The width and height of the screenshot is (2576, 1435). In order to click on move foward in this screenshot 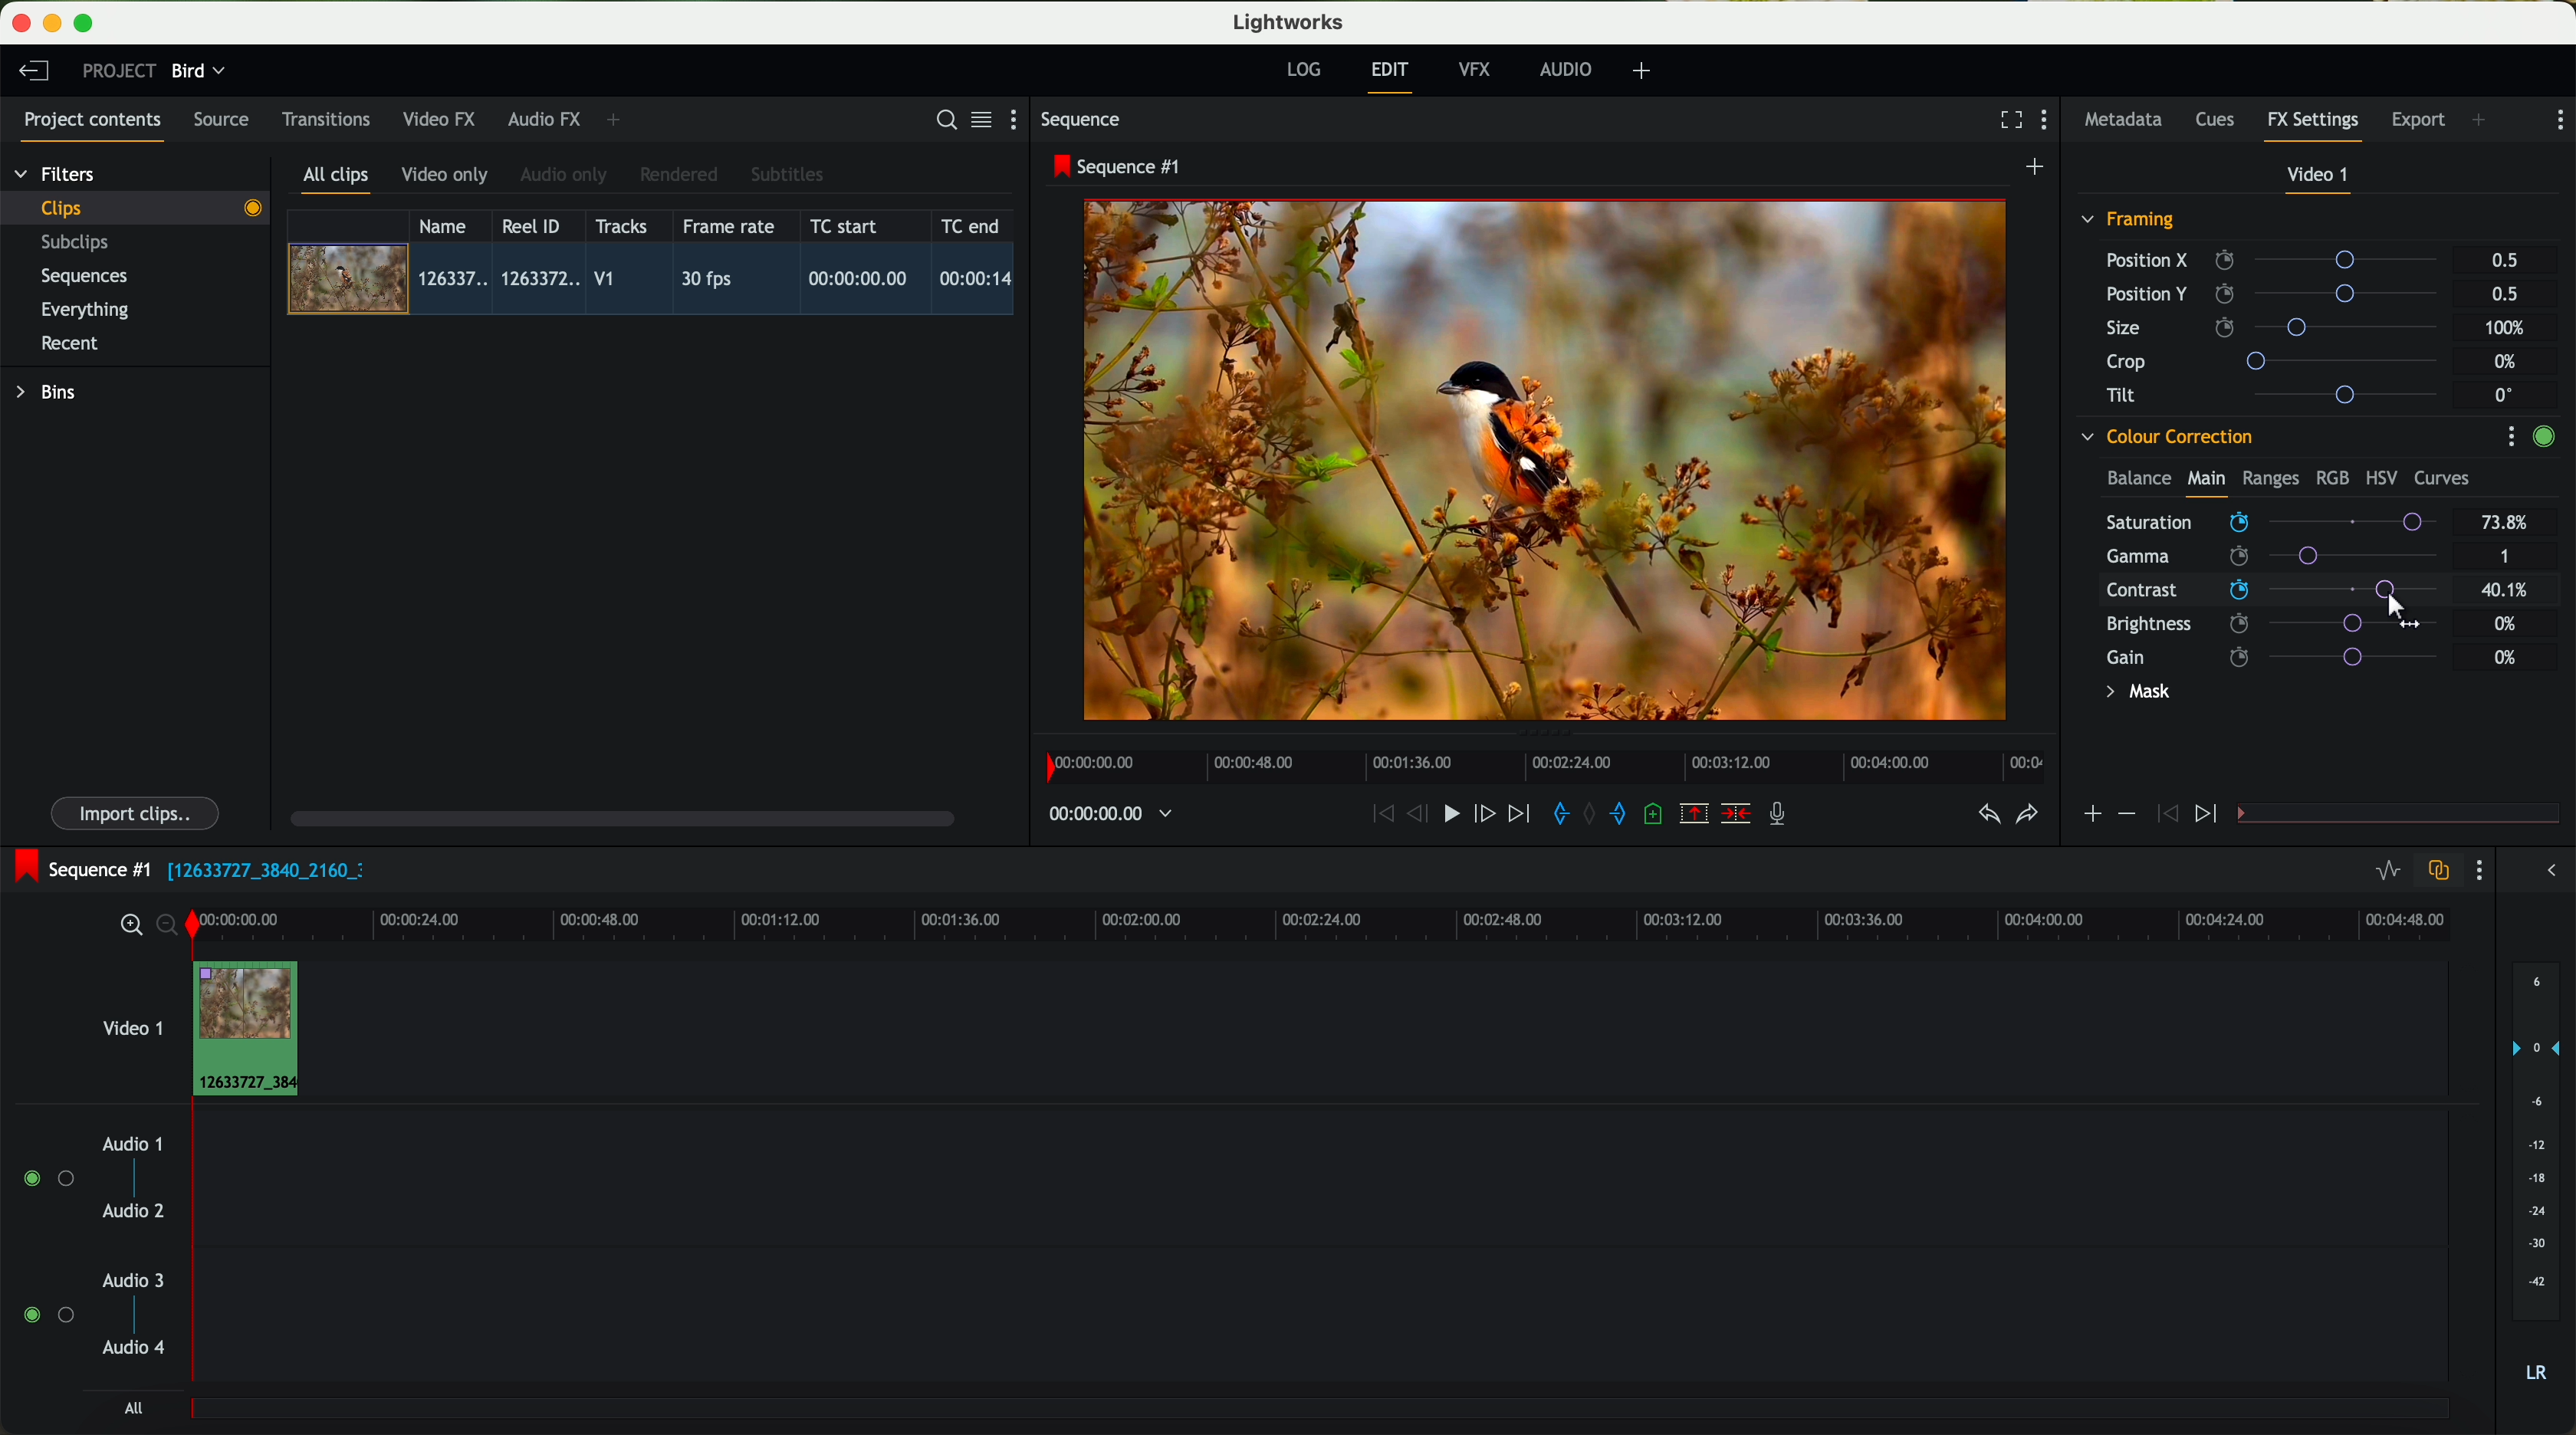, I will do `click(1518, 814)`.